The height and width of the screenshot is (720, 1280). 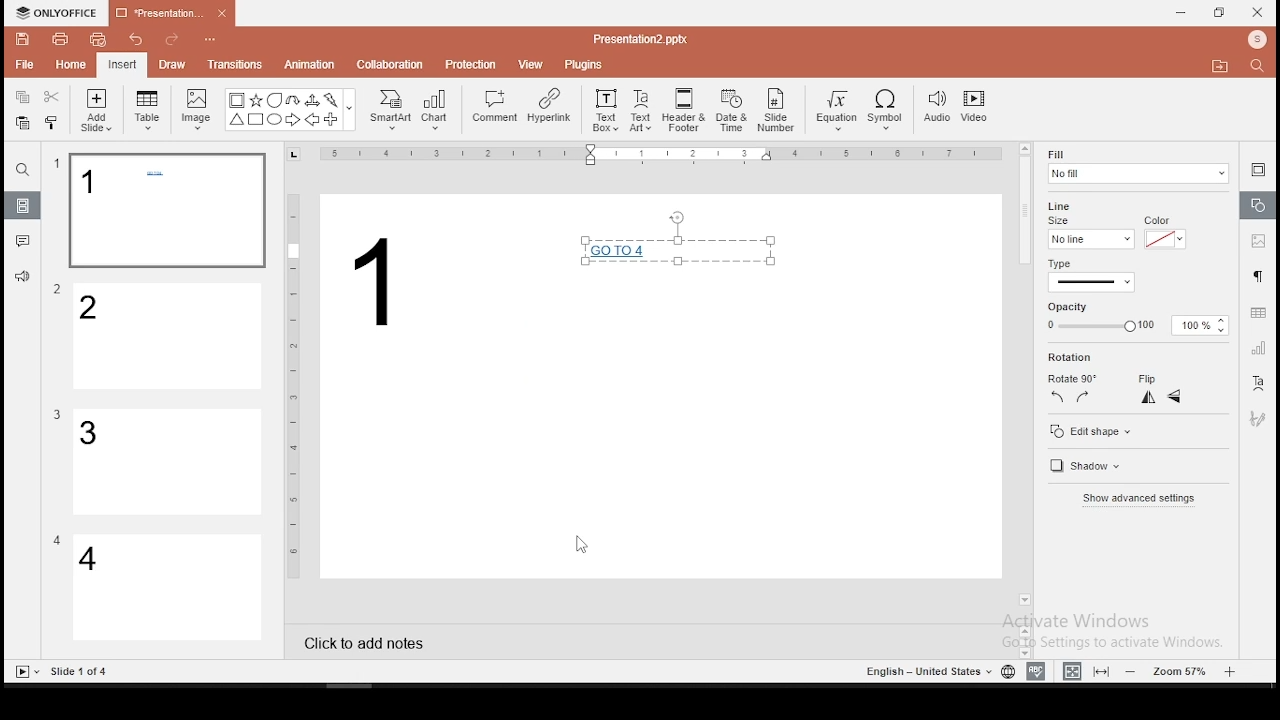 What do you see at coordinates (937, 108) in the screenshot?
I see `audio` at bounding box center [937, 108].